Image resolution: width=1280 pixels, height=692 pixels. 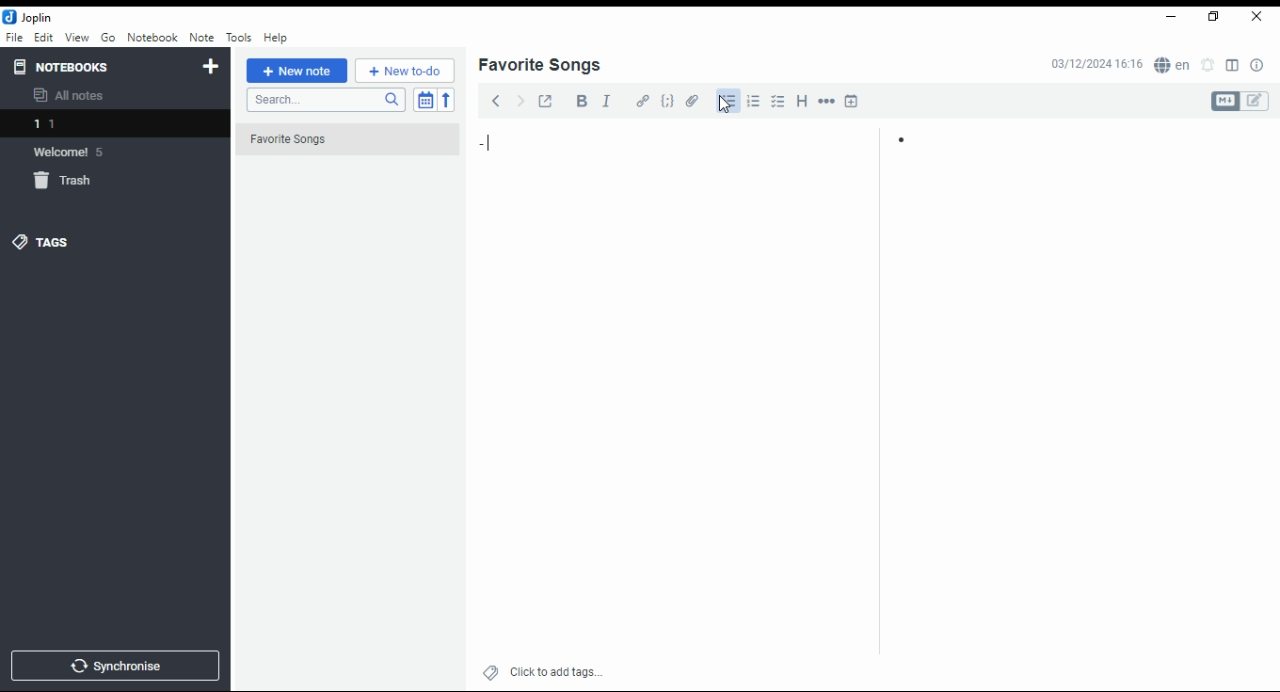 What do you see at coordinates (725, 104) in the screenshot?
I see `mouse pointer` at bounding box center [725, 104].